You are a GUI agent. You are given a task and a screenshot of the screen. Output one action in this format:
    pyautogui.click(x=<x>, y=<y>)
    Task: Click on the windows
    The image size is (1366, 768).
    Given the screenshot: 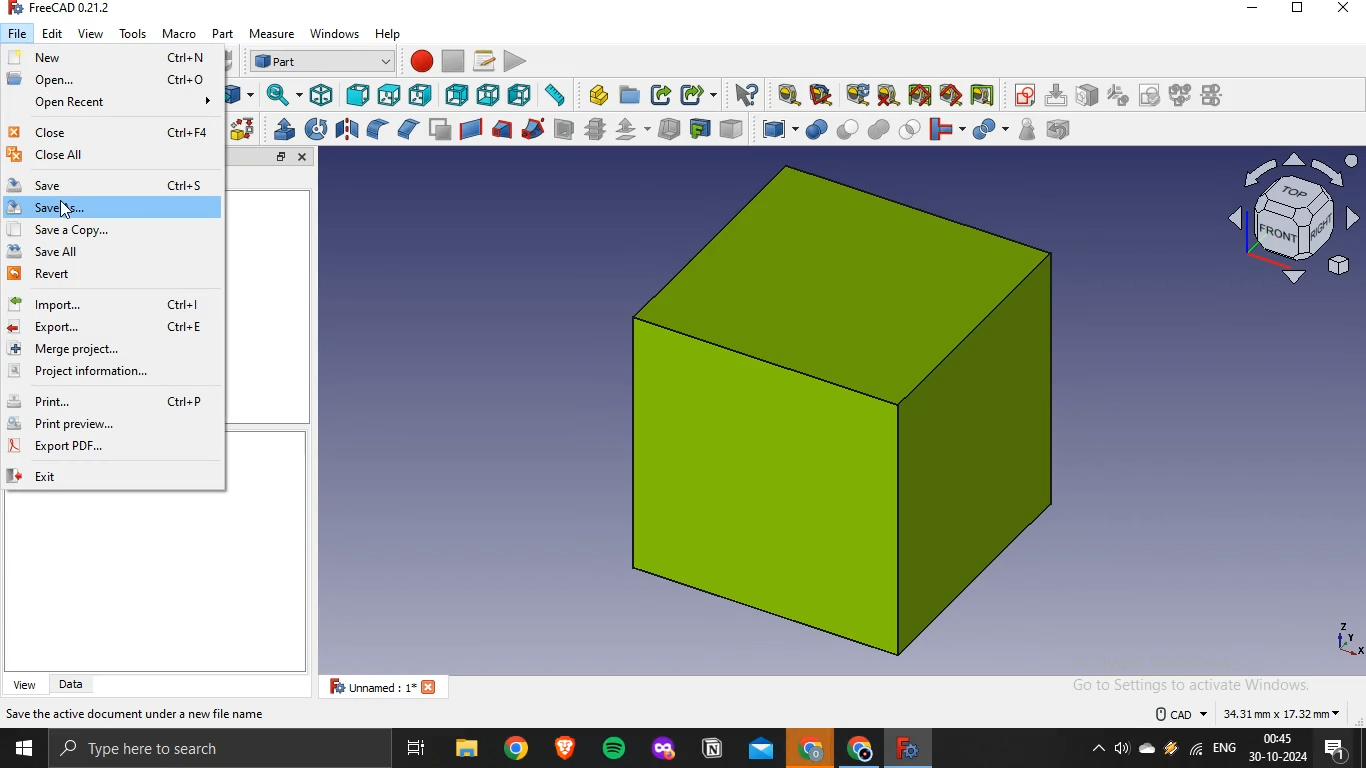 What is the action you would take?
    pyautogui.click(x=335, y=33)
    